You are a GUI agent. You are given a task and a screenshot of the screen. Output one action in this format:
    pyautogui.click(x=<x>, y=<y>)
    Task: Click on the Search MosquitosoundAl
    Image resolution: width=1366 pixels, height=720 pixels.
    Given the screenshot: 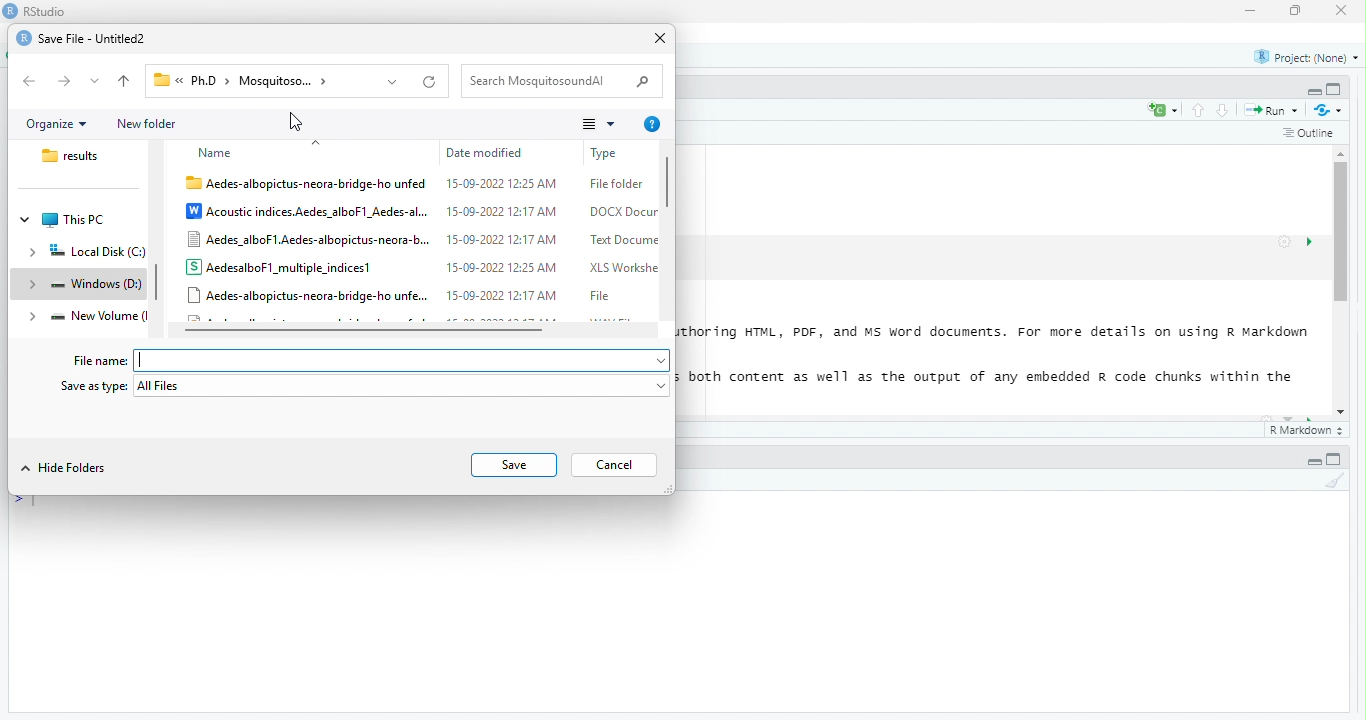 What is the action you would take?
    pyautogui.click(x=543, y=81)
    